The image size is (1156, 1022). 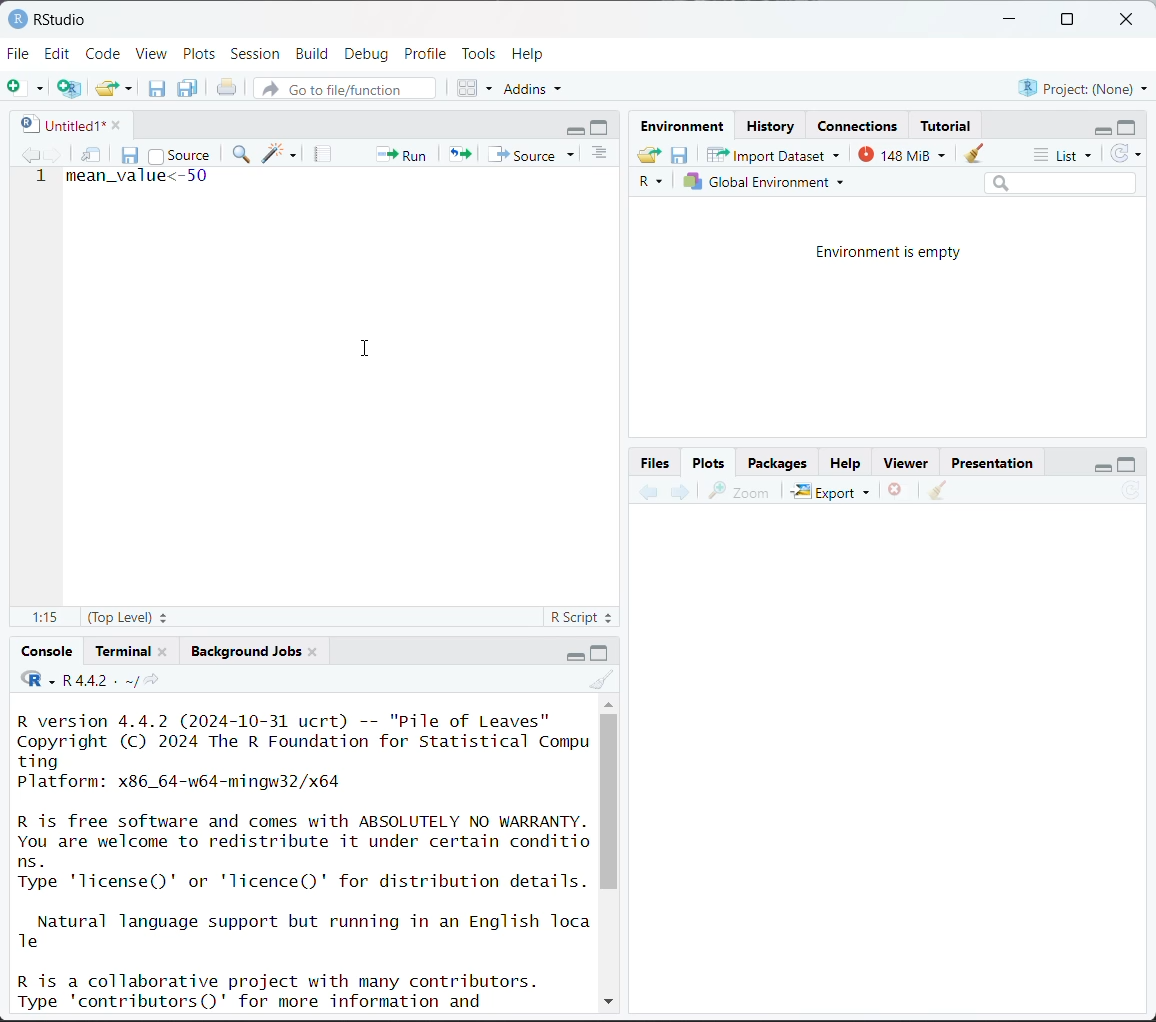 What do you see at coordinates (652, 157) in the screenshot?
I see `load workspace` at bounding box center [652, 157].